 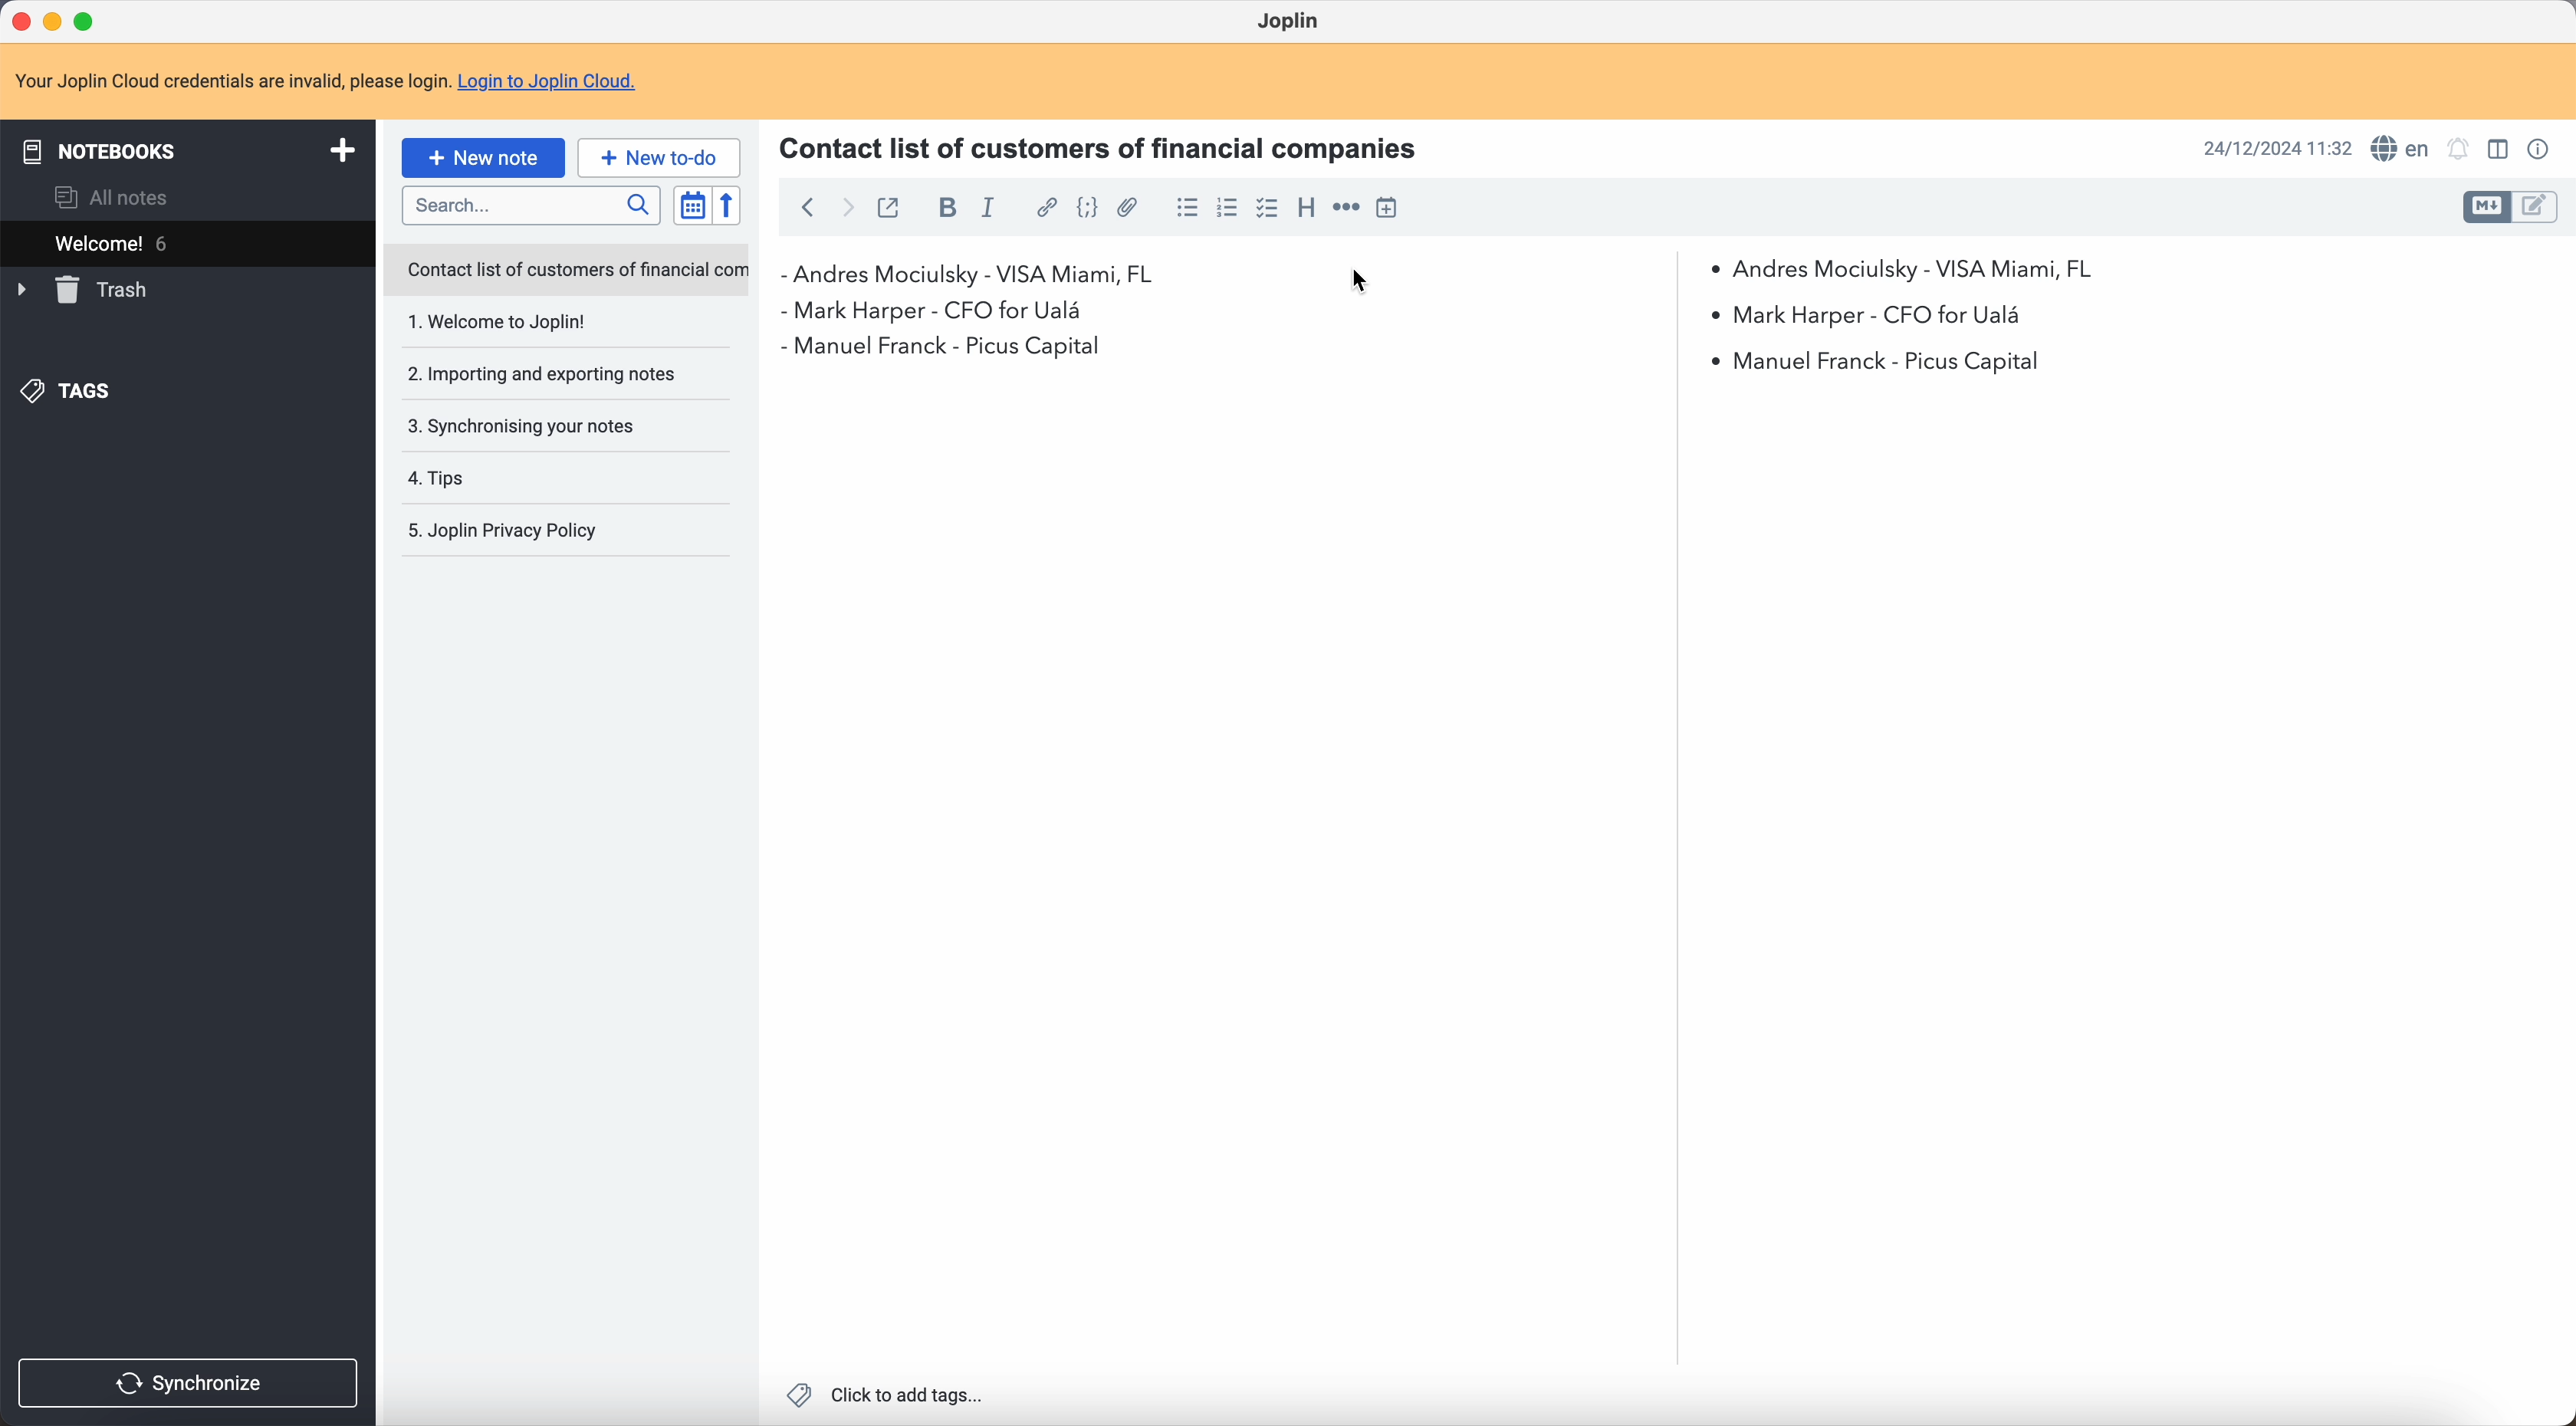 I want to click on click on new note, so click(x=485, y=158).